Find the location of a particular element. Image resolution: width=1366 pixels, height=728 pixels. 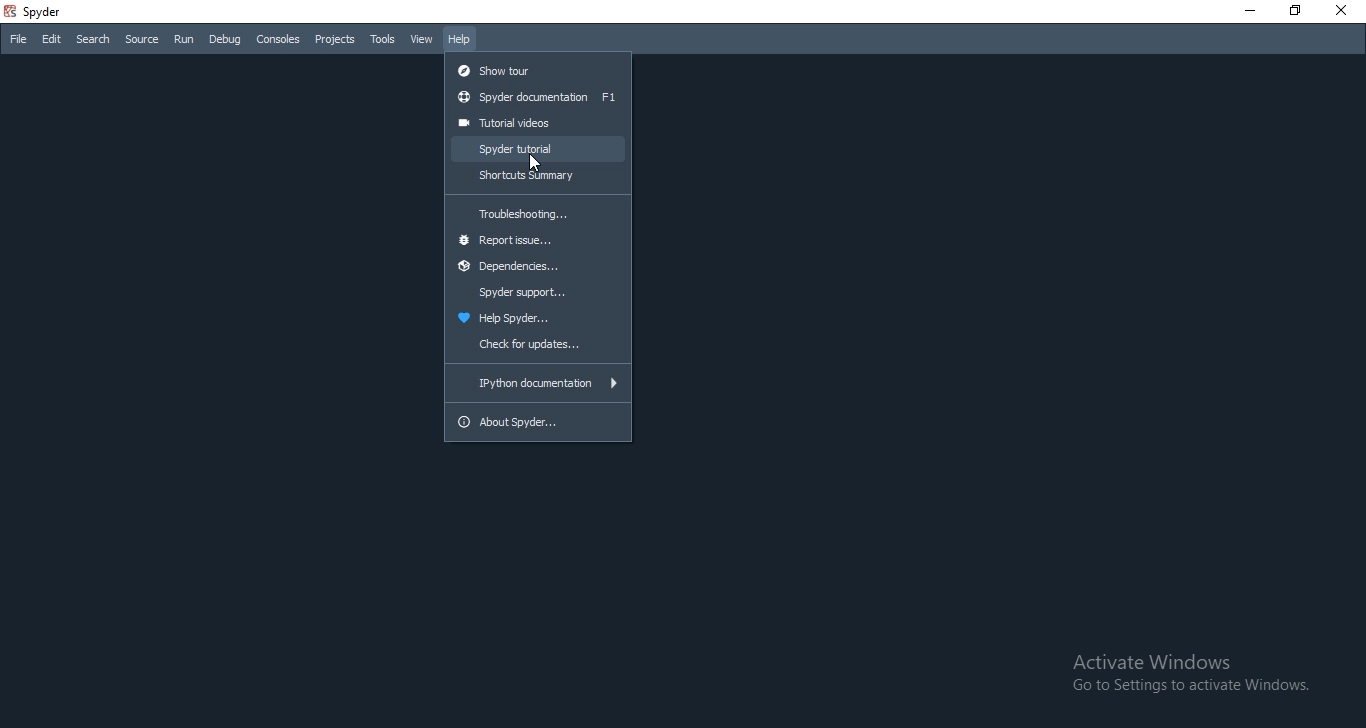

Source is located at coordinates (142, 40).